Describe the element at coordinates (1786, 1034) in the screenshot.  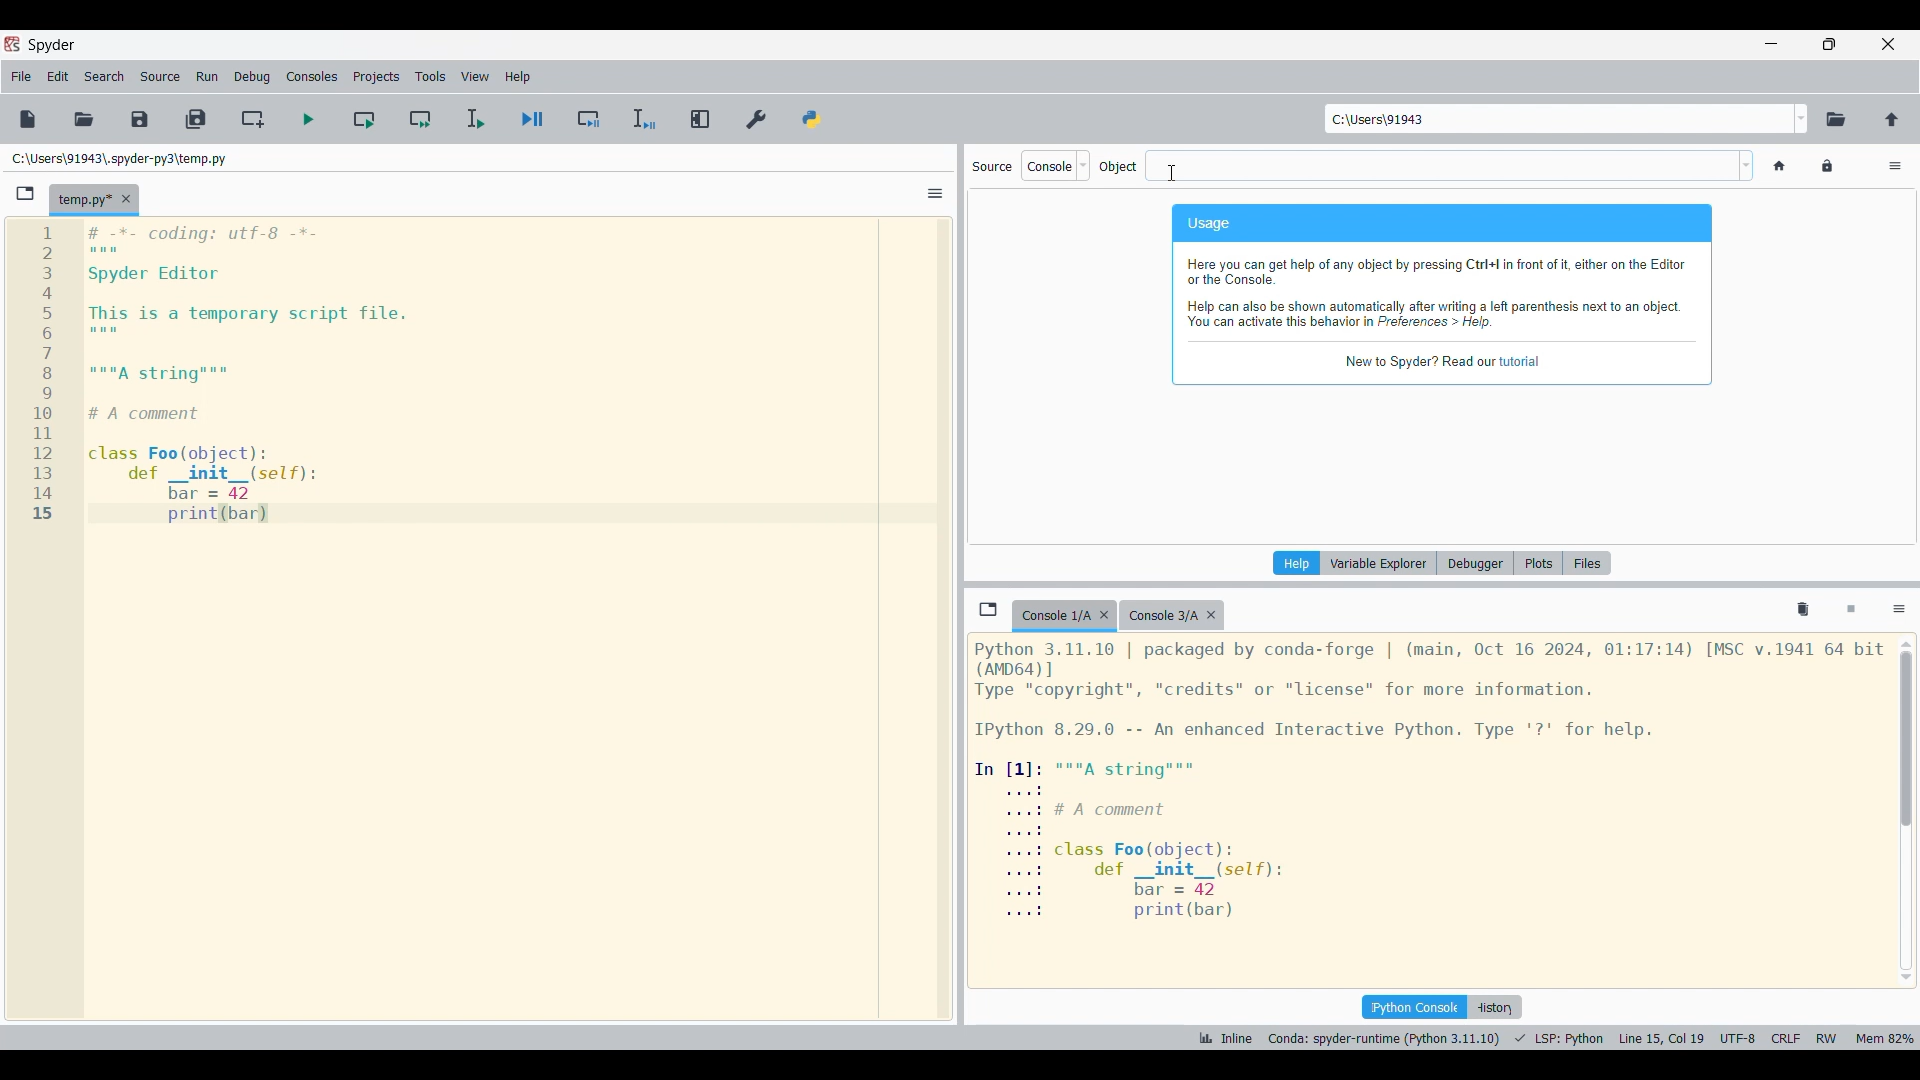
I see `CRLF` at that location.